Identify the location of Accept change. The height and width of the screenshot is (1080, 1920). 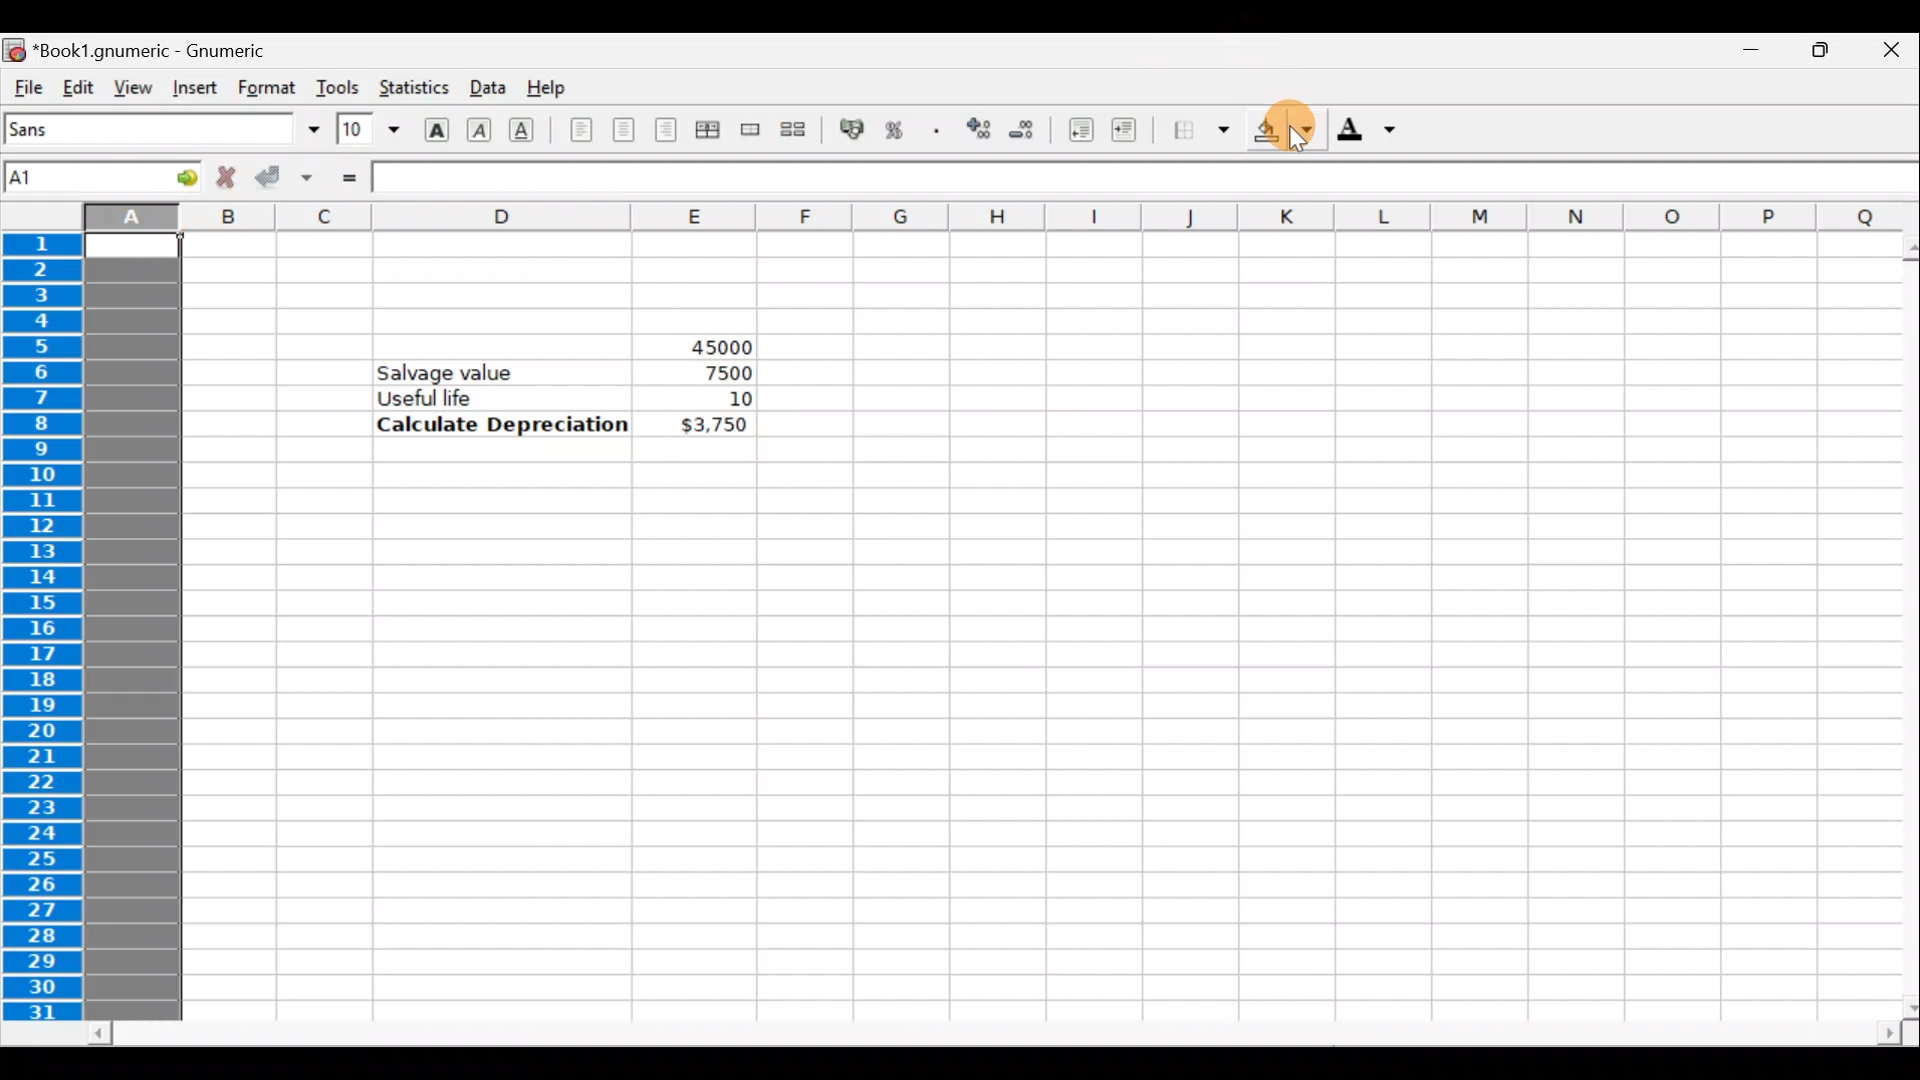
(283, 178).